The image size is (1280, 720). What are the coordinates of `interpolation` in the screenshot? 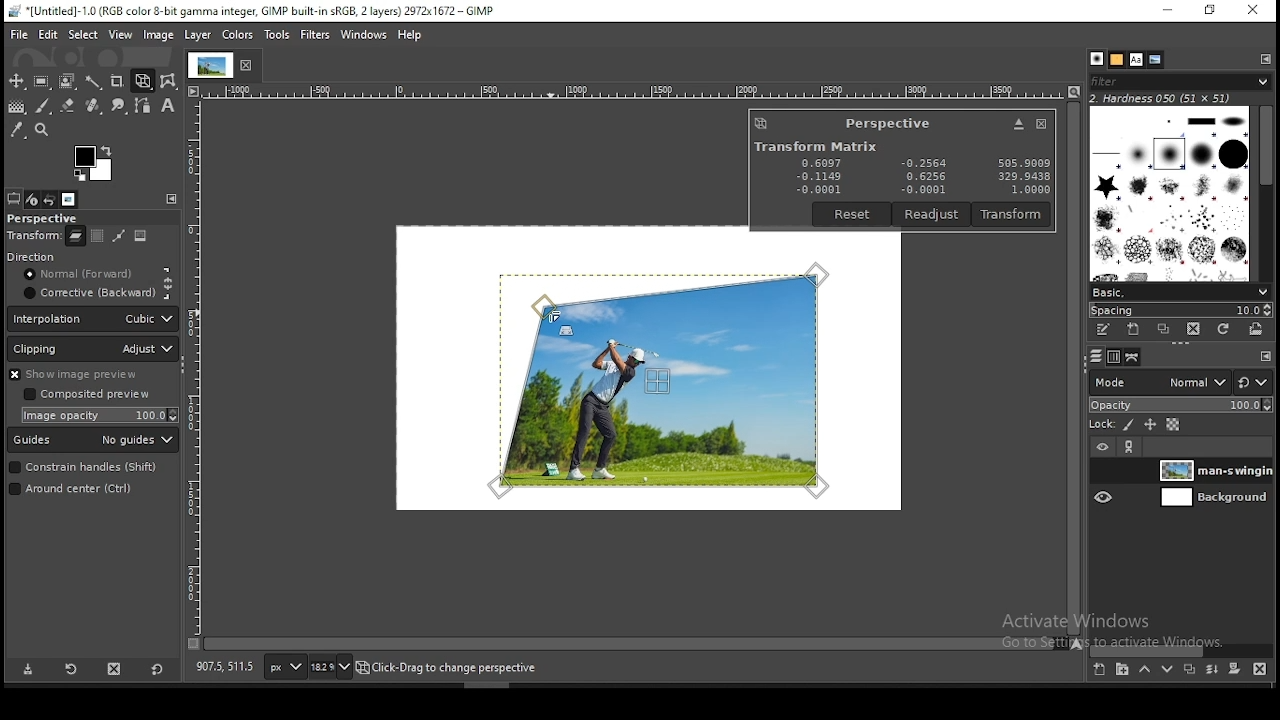 It's located at (93, 319).